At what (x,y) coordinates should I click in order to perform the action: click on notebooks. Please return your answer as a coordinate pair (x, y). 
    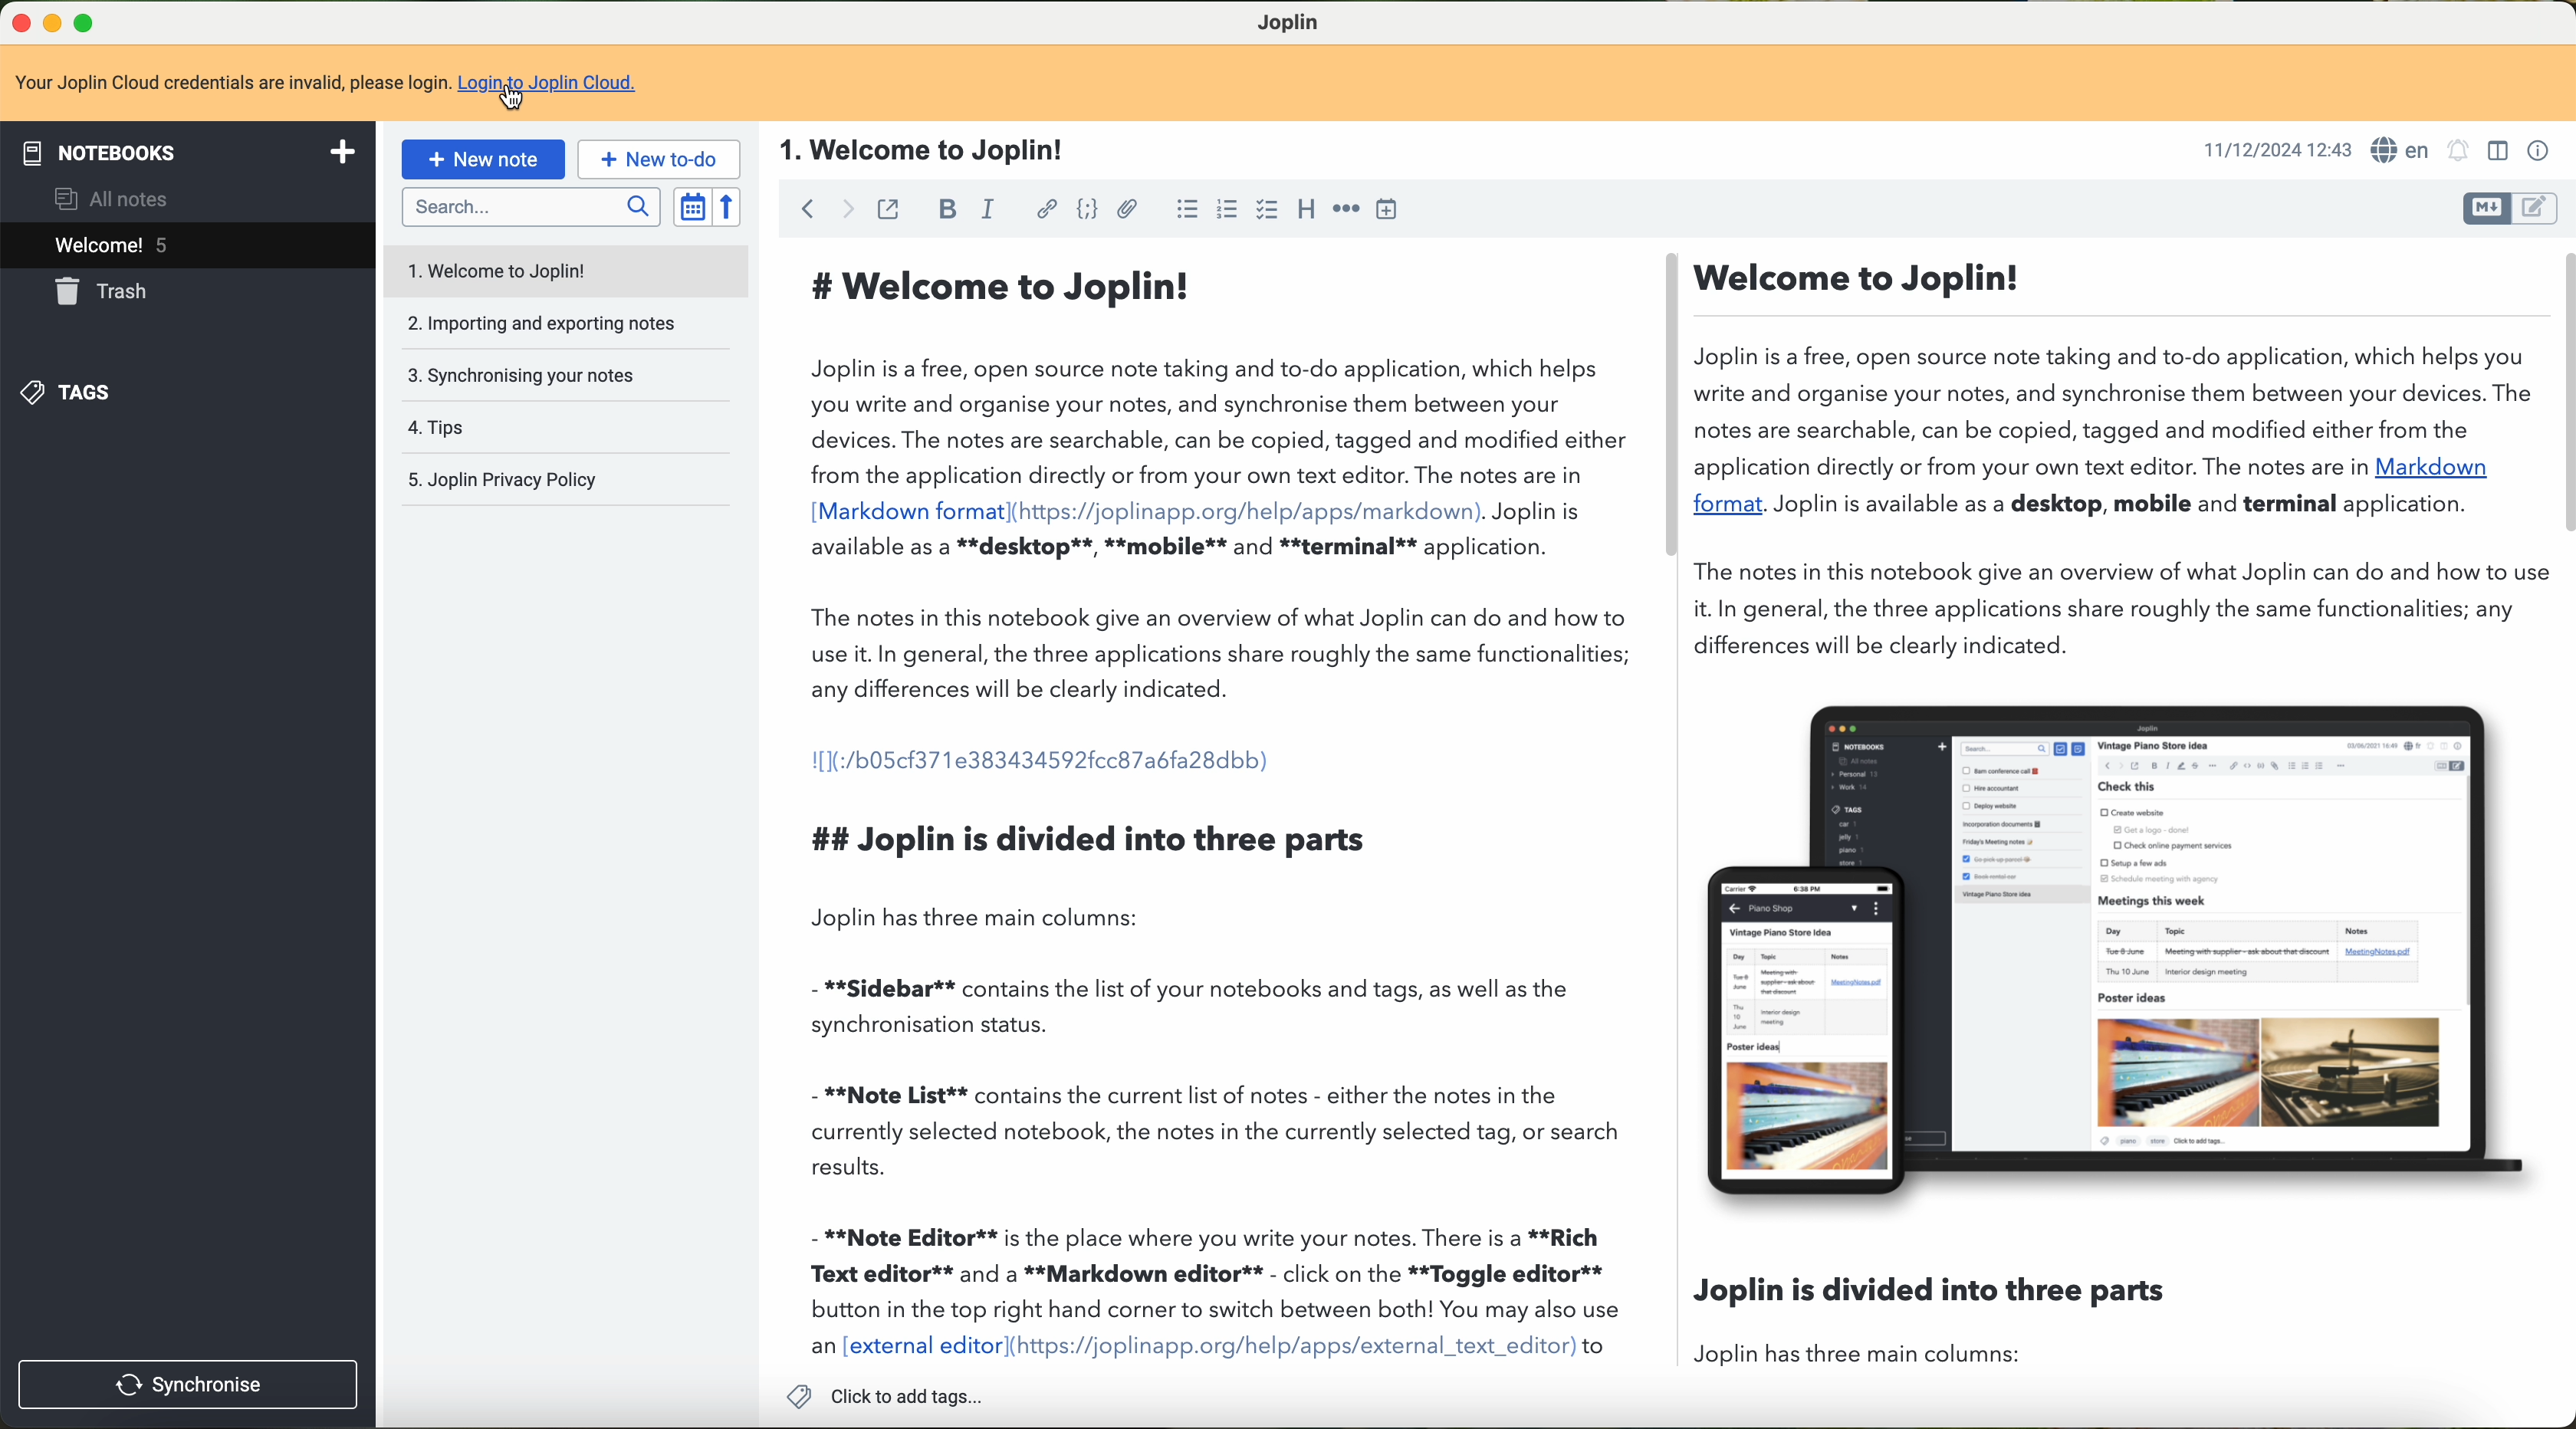
    Looking at the image, I should click on (188, 148).